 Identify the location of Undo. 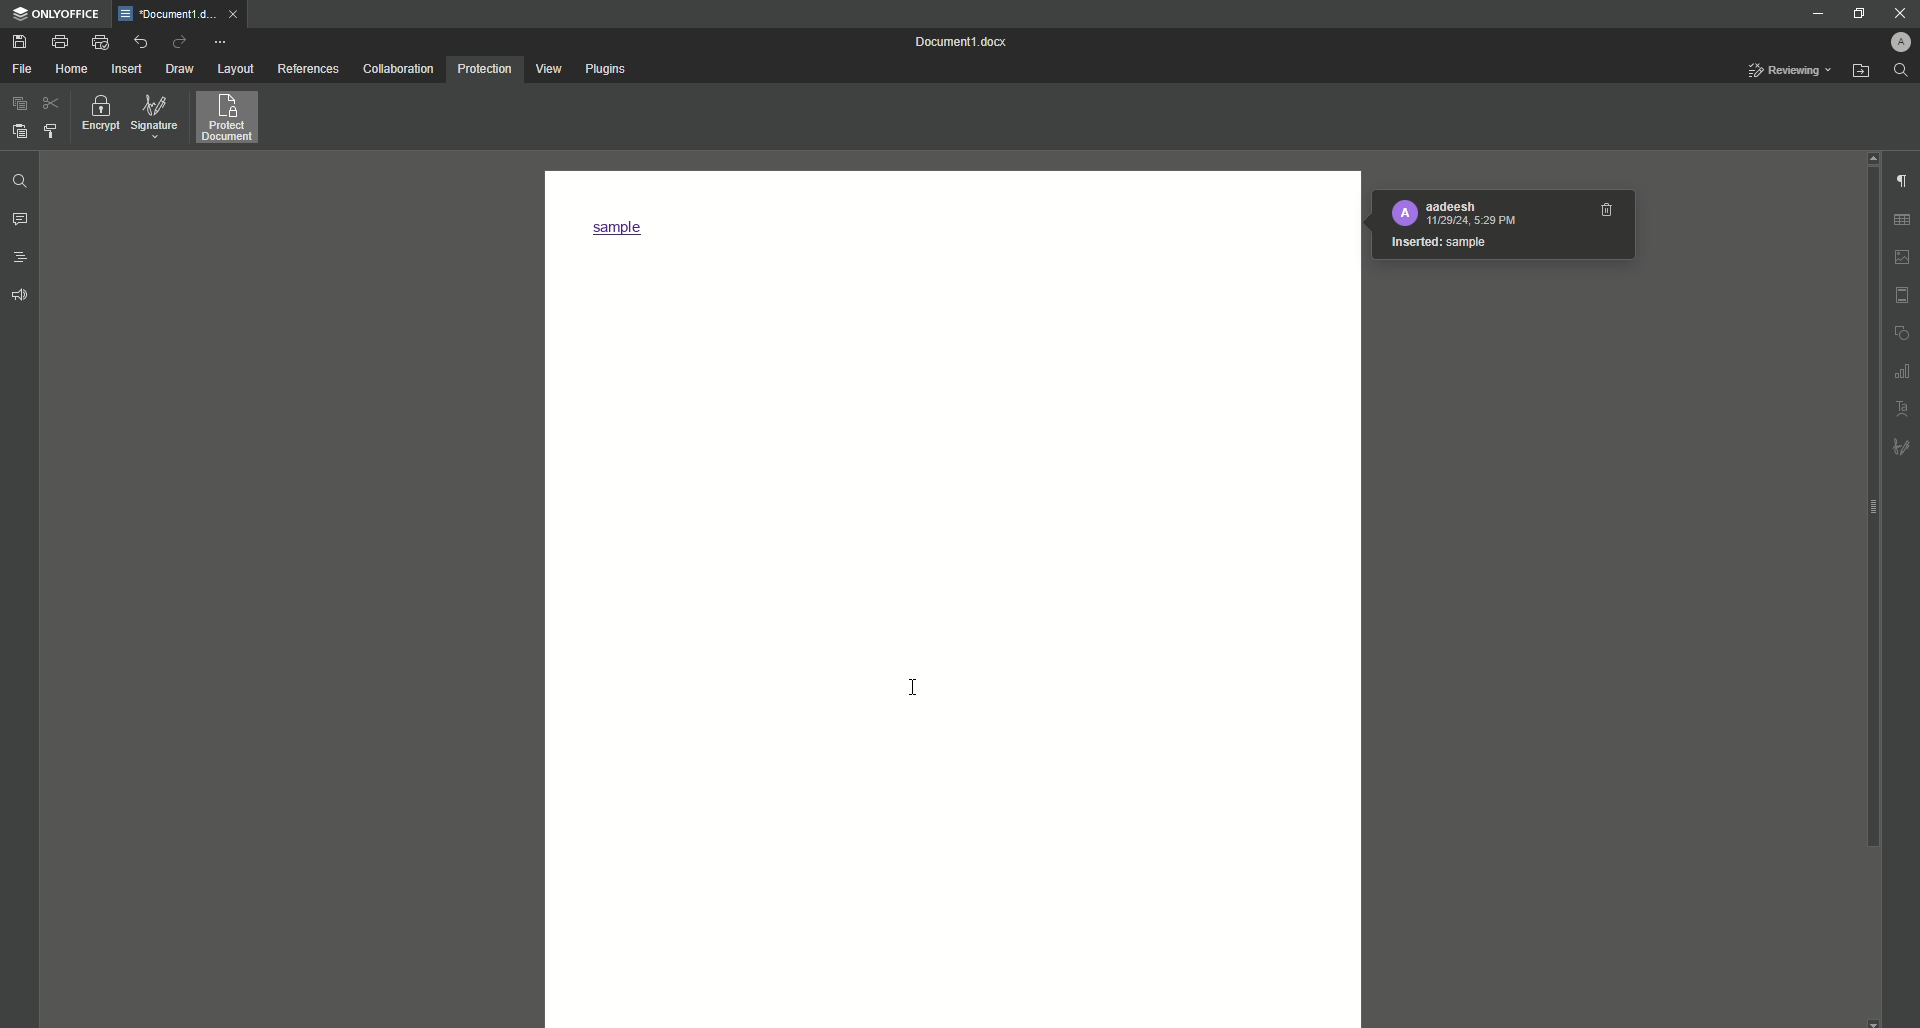
(140, 42).